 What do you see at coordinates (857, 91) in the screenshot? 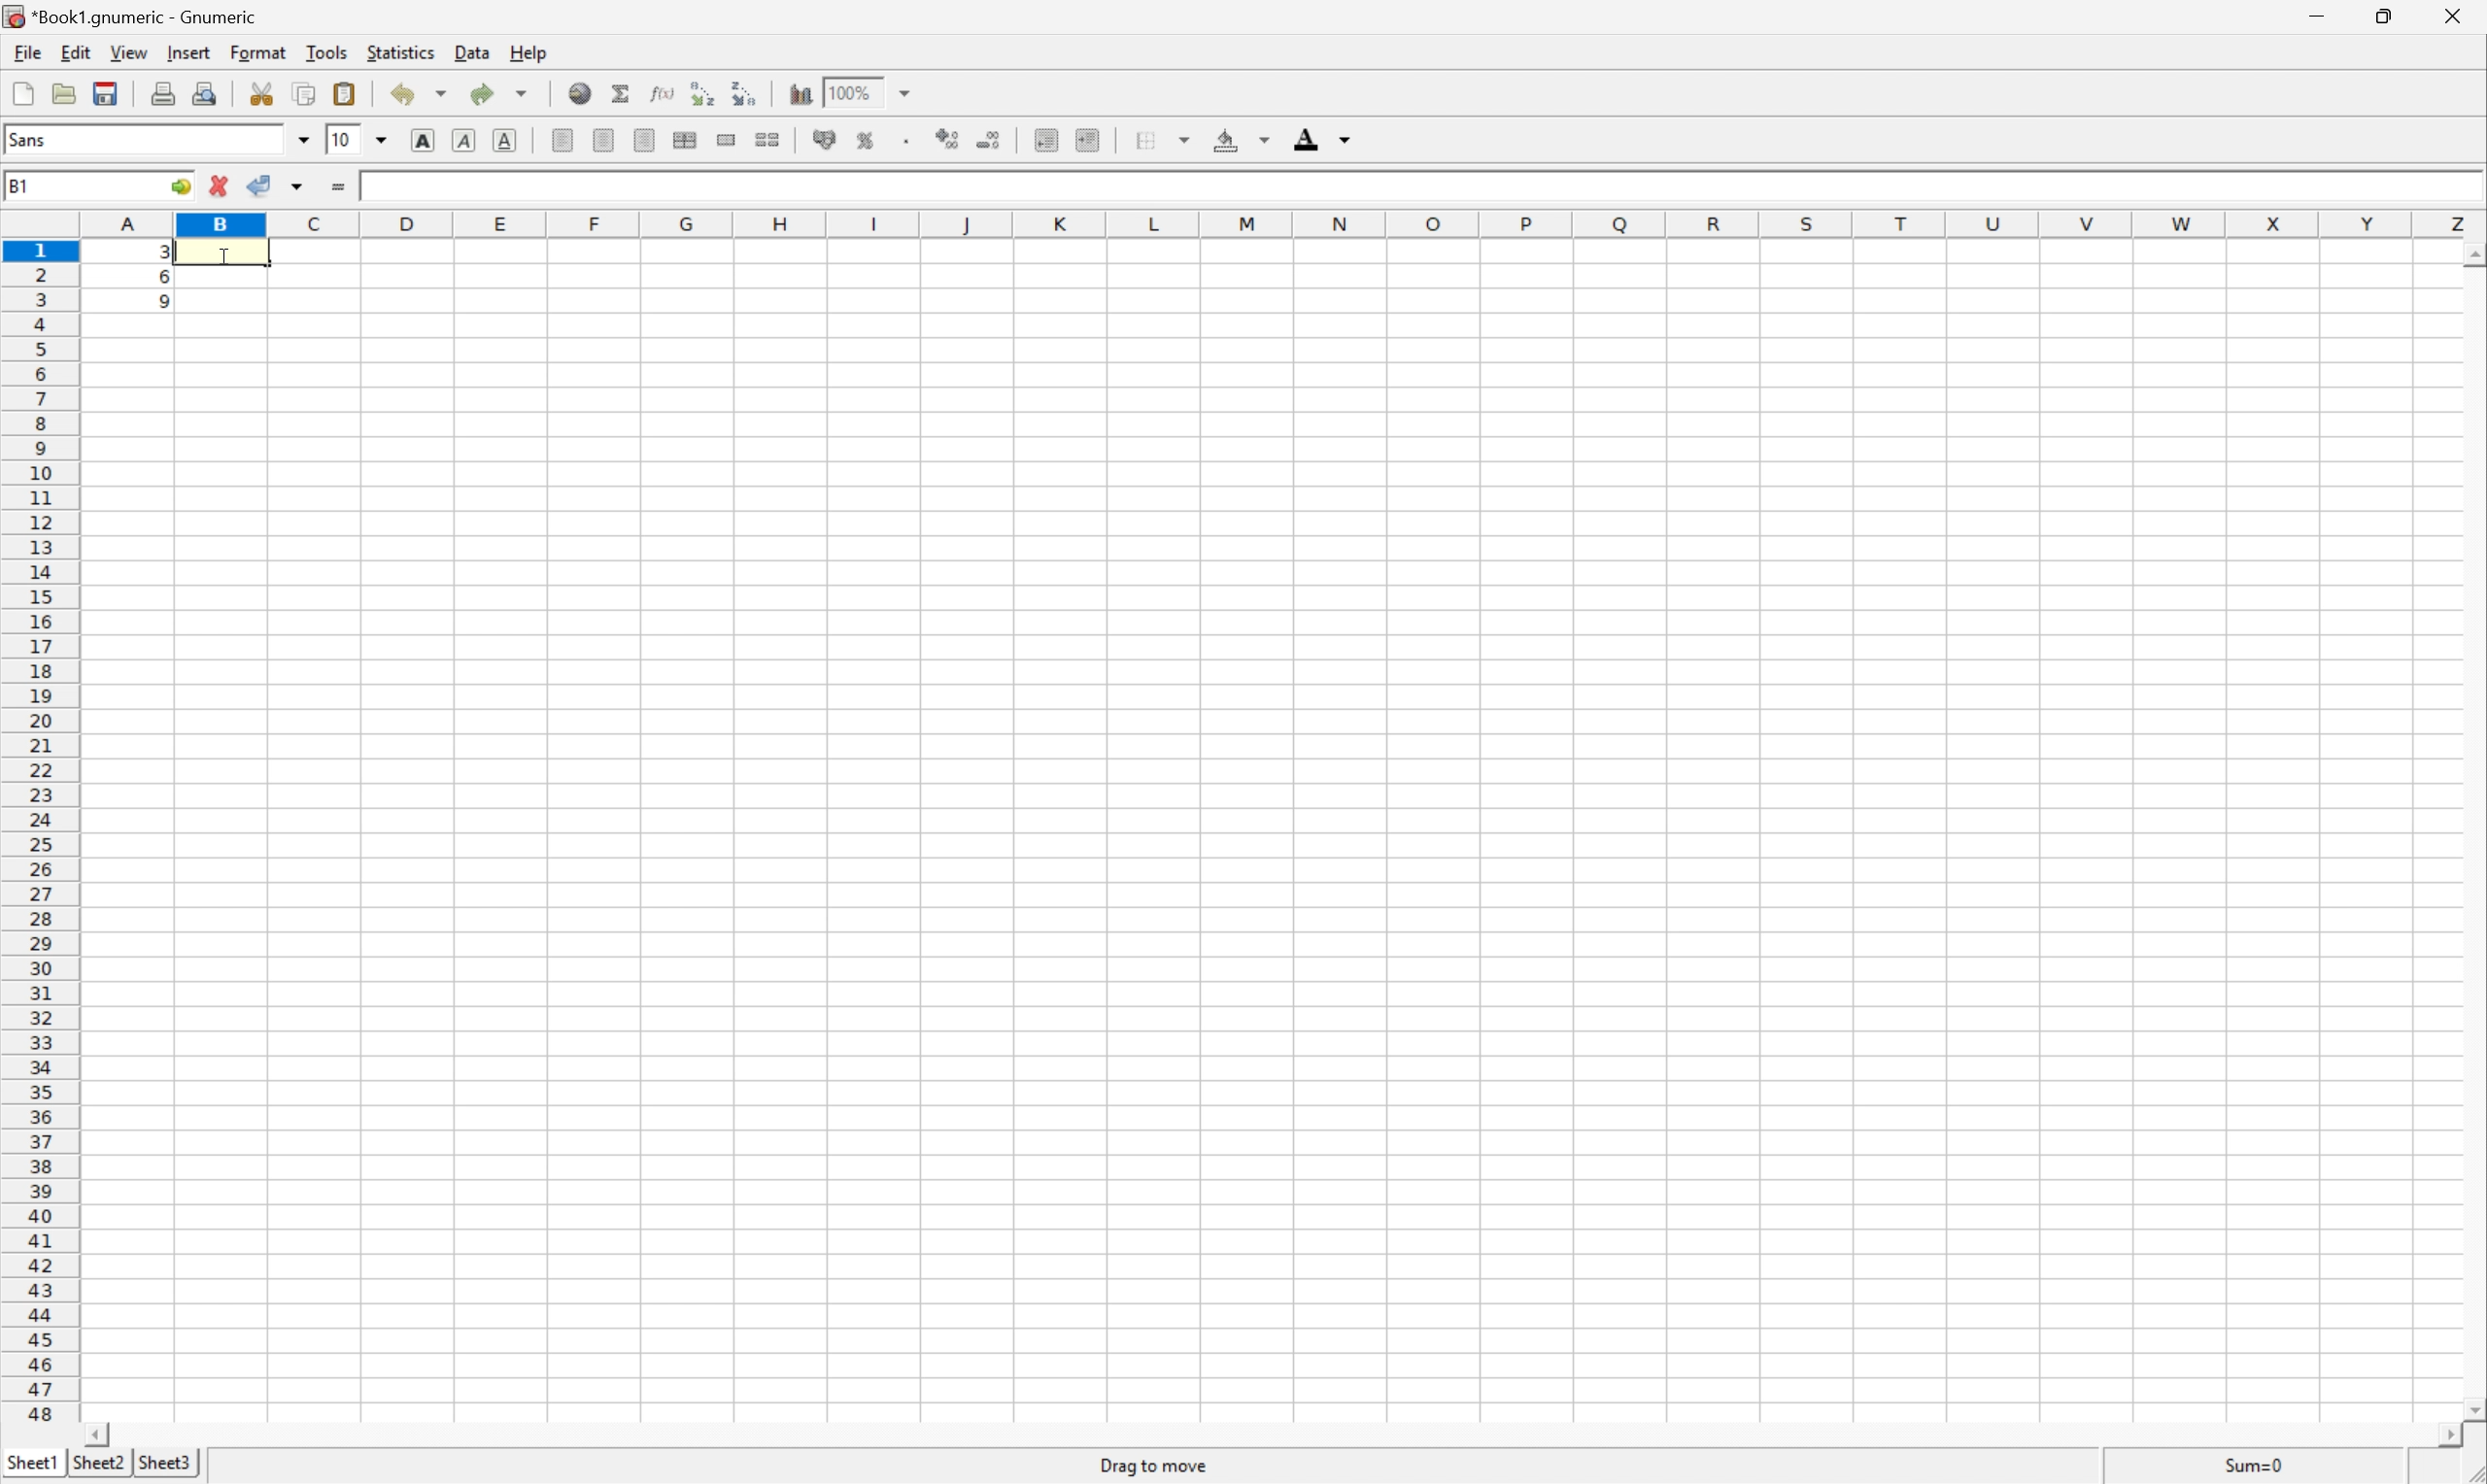
I see `100%` at bounding box center [857, 91].